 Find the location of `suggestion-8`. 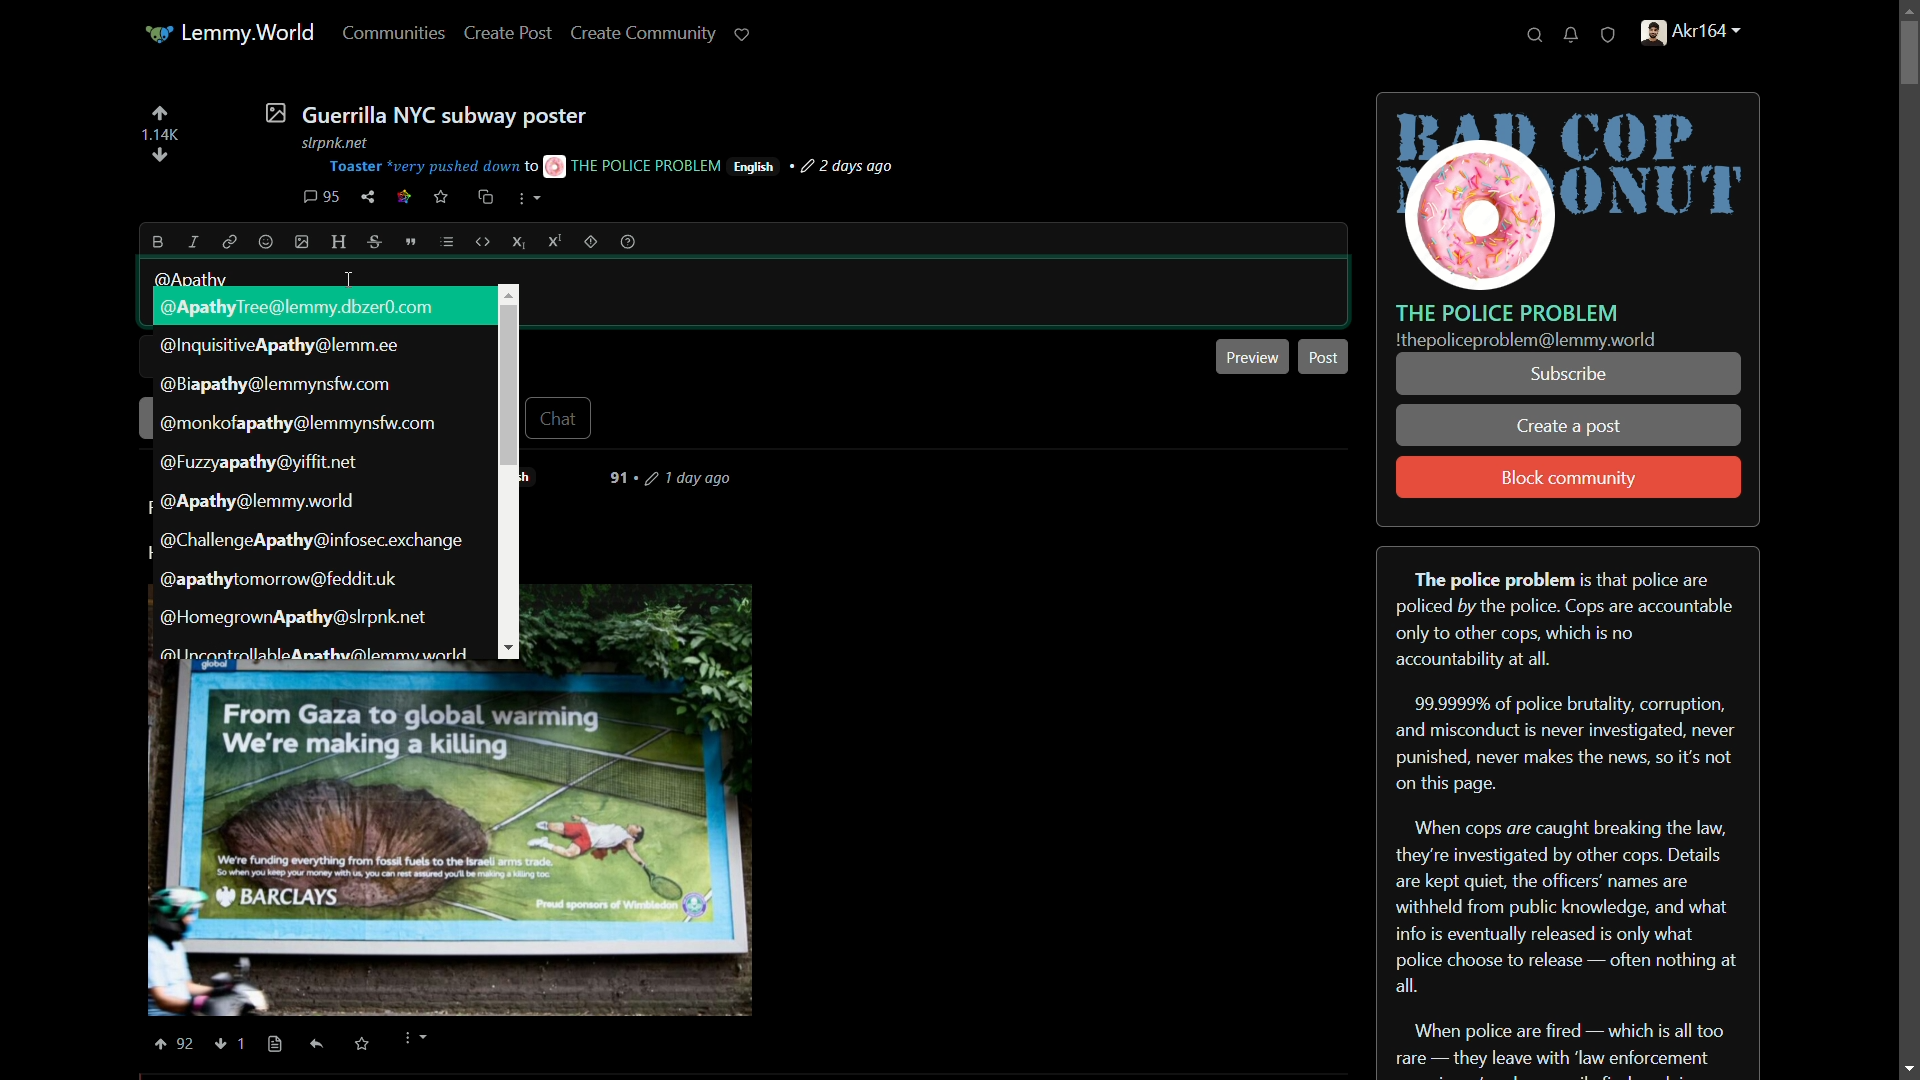

suggestion-8 is located at coordinates (278, 581).